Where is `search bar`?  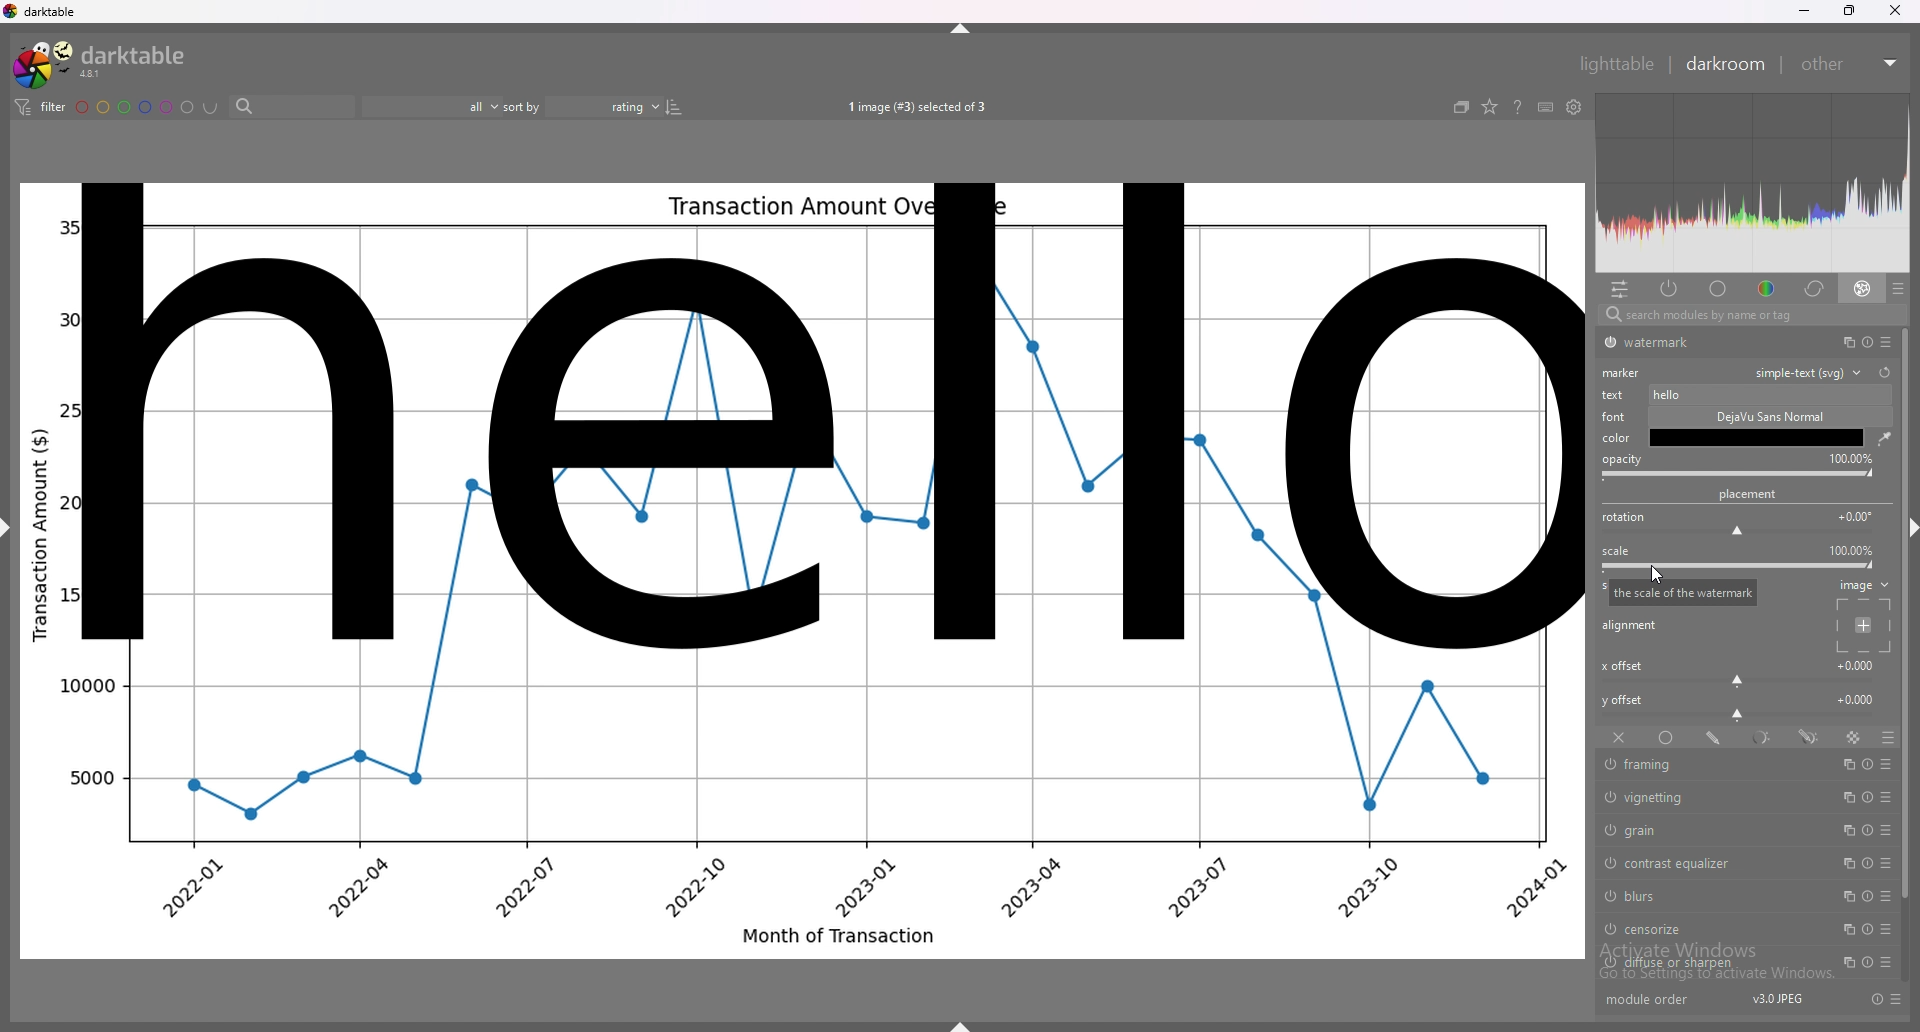 search bar is located at coordinates (1746, 316).